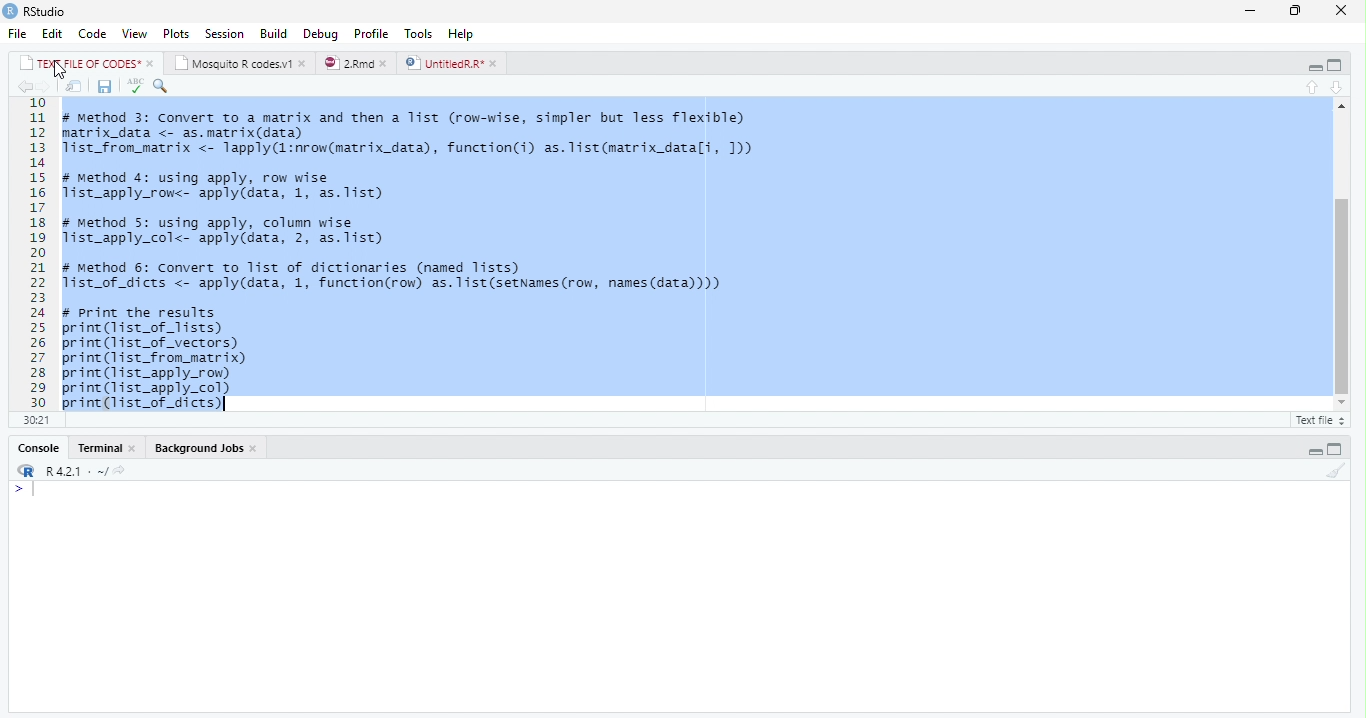  What do you see at coordinates (78, 470) in the screenshot?
I see `R 4.2.1 - ~/` at bounding box center [78, 470].